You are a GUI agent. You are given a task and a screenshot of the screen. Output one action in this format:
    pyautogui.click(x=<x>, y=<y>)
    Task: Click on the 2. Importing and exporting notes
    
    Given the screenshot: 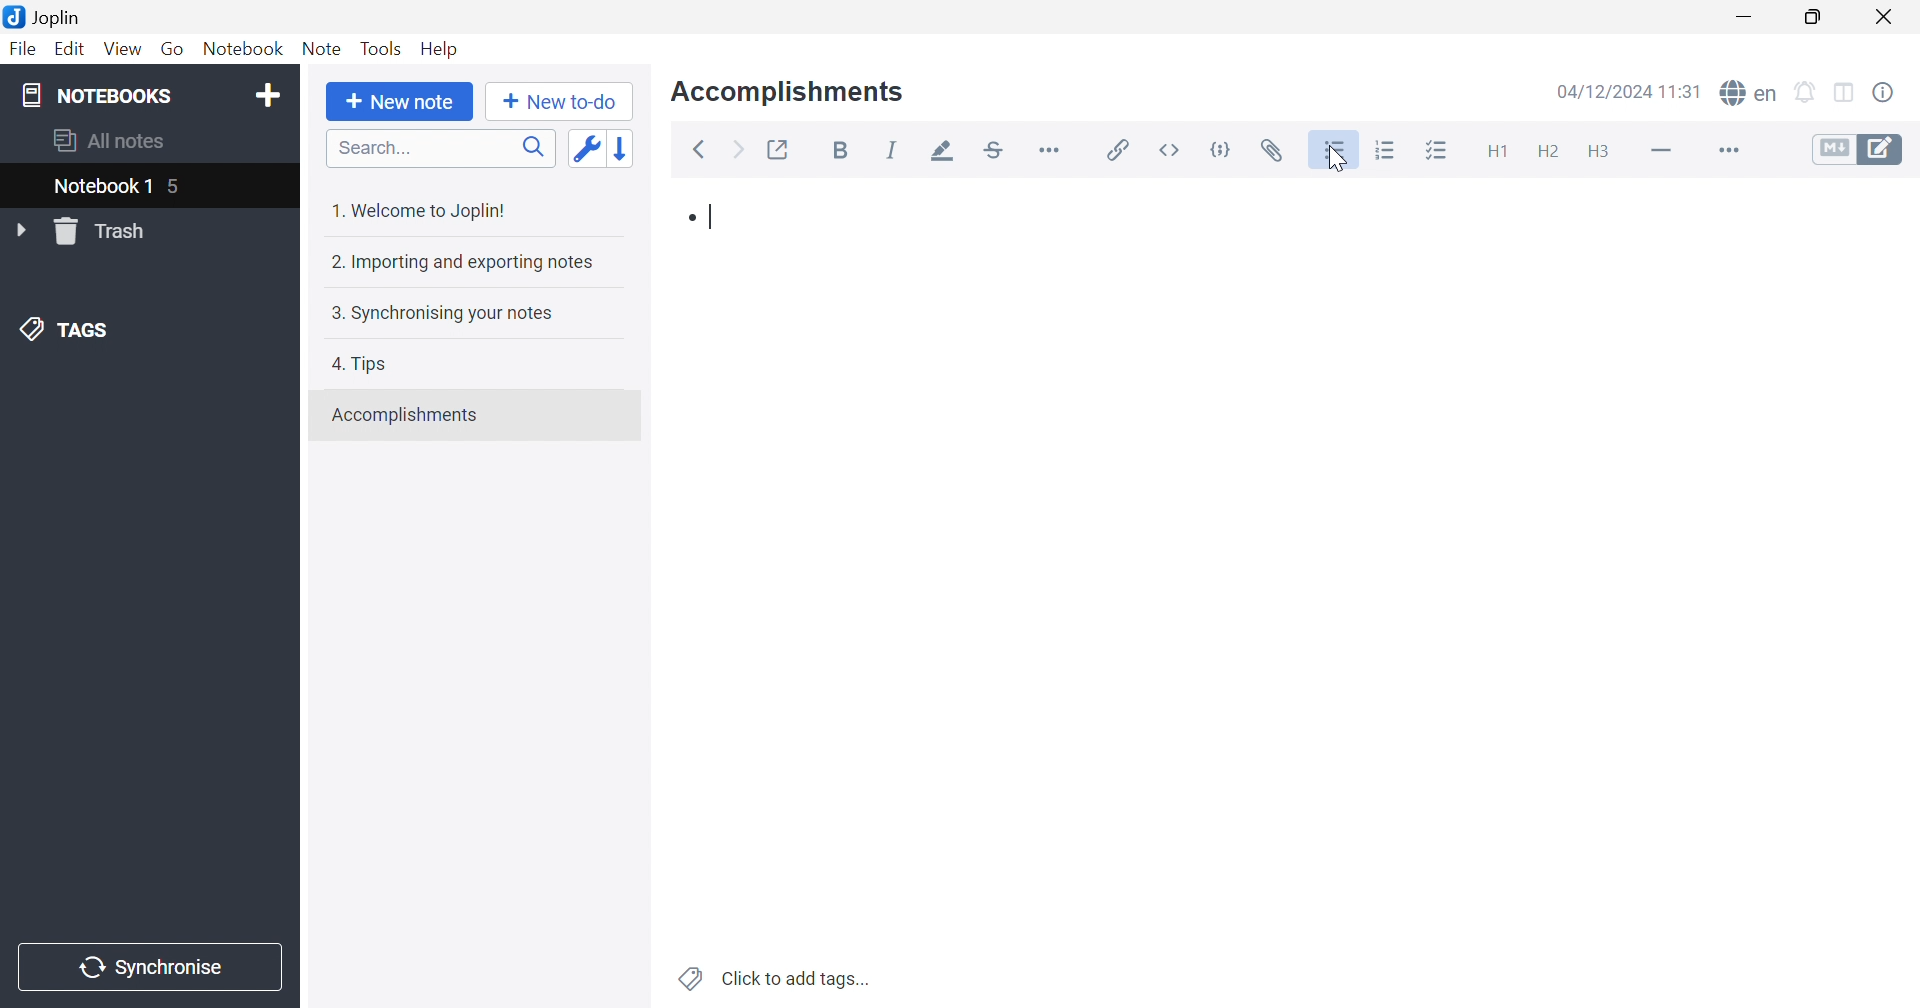 What is the action you would take?
    pyautogui.click(x=464, y=264)
    